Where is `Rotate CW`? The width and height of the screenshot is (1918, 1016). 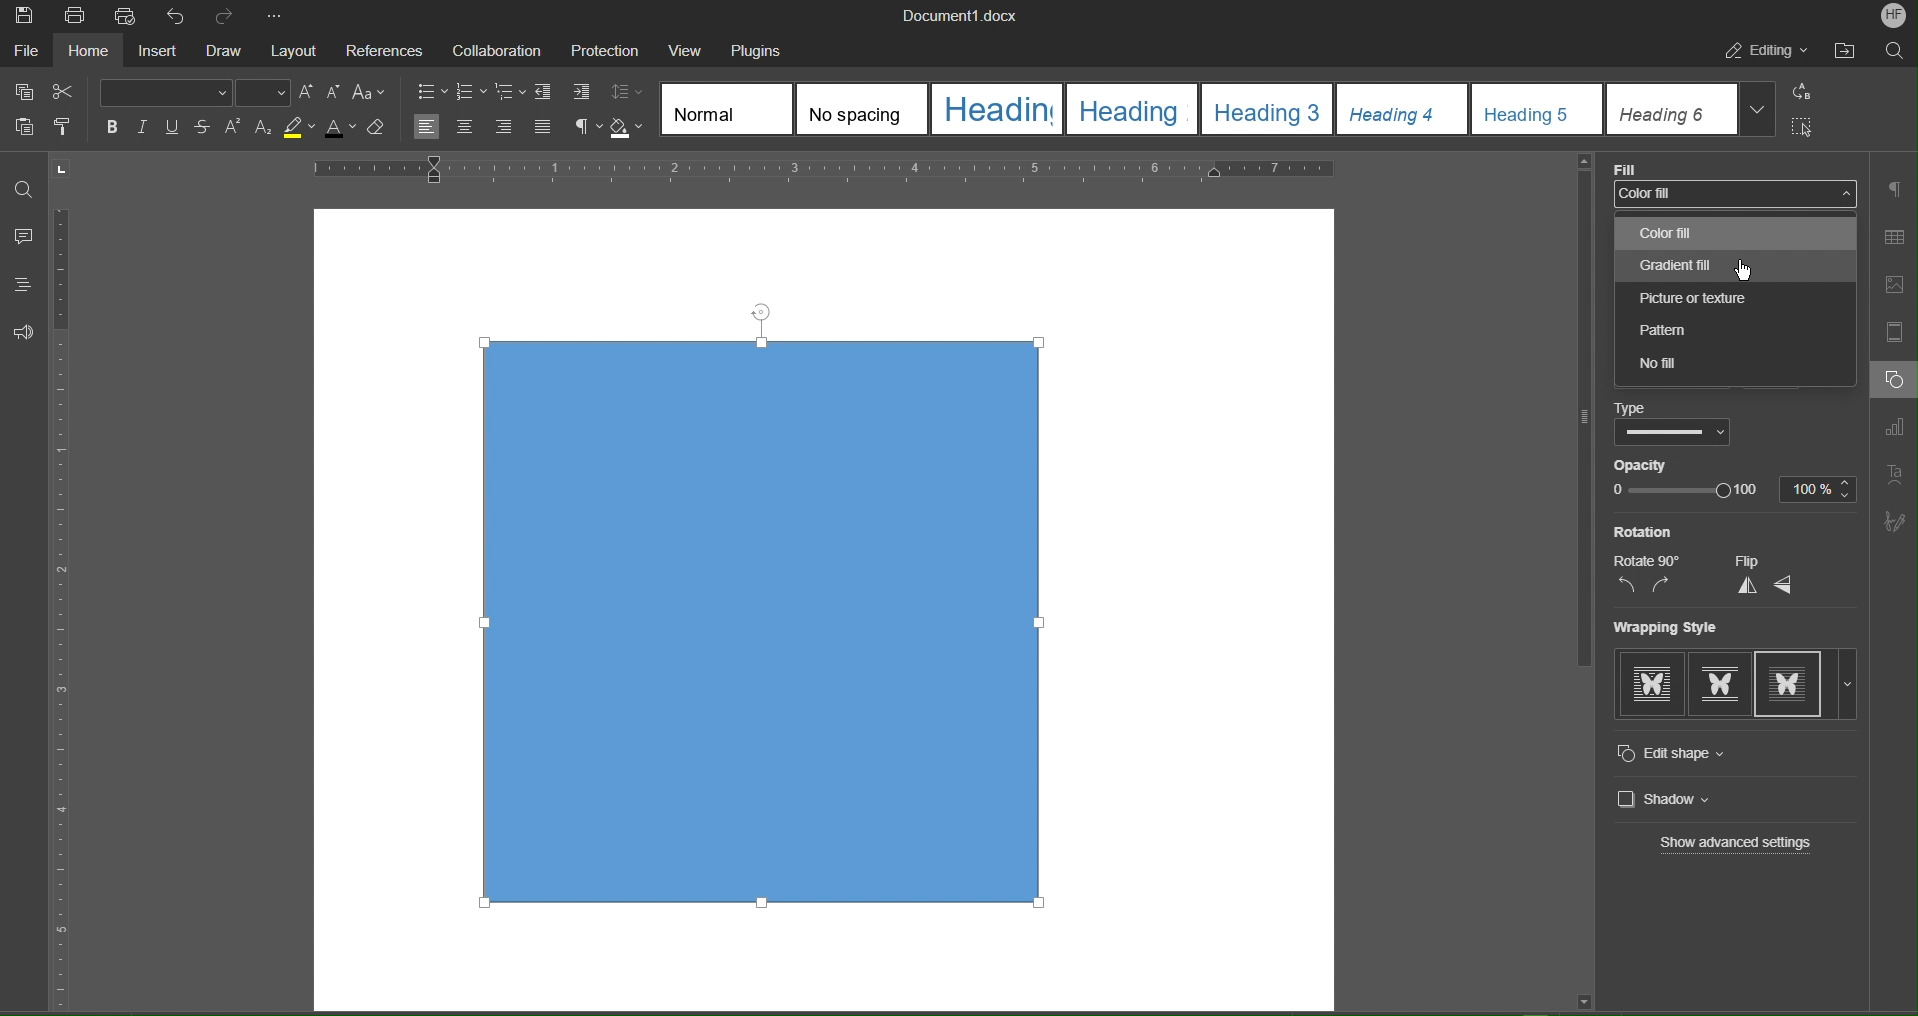 Rotate CW is located at coordinates (1670, 587).